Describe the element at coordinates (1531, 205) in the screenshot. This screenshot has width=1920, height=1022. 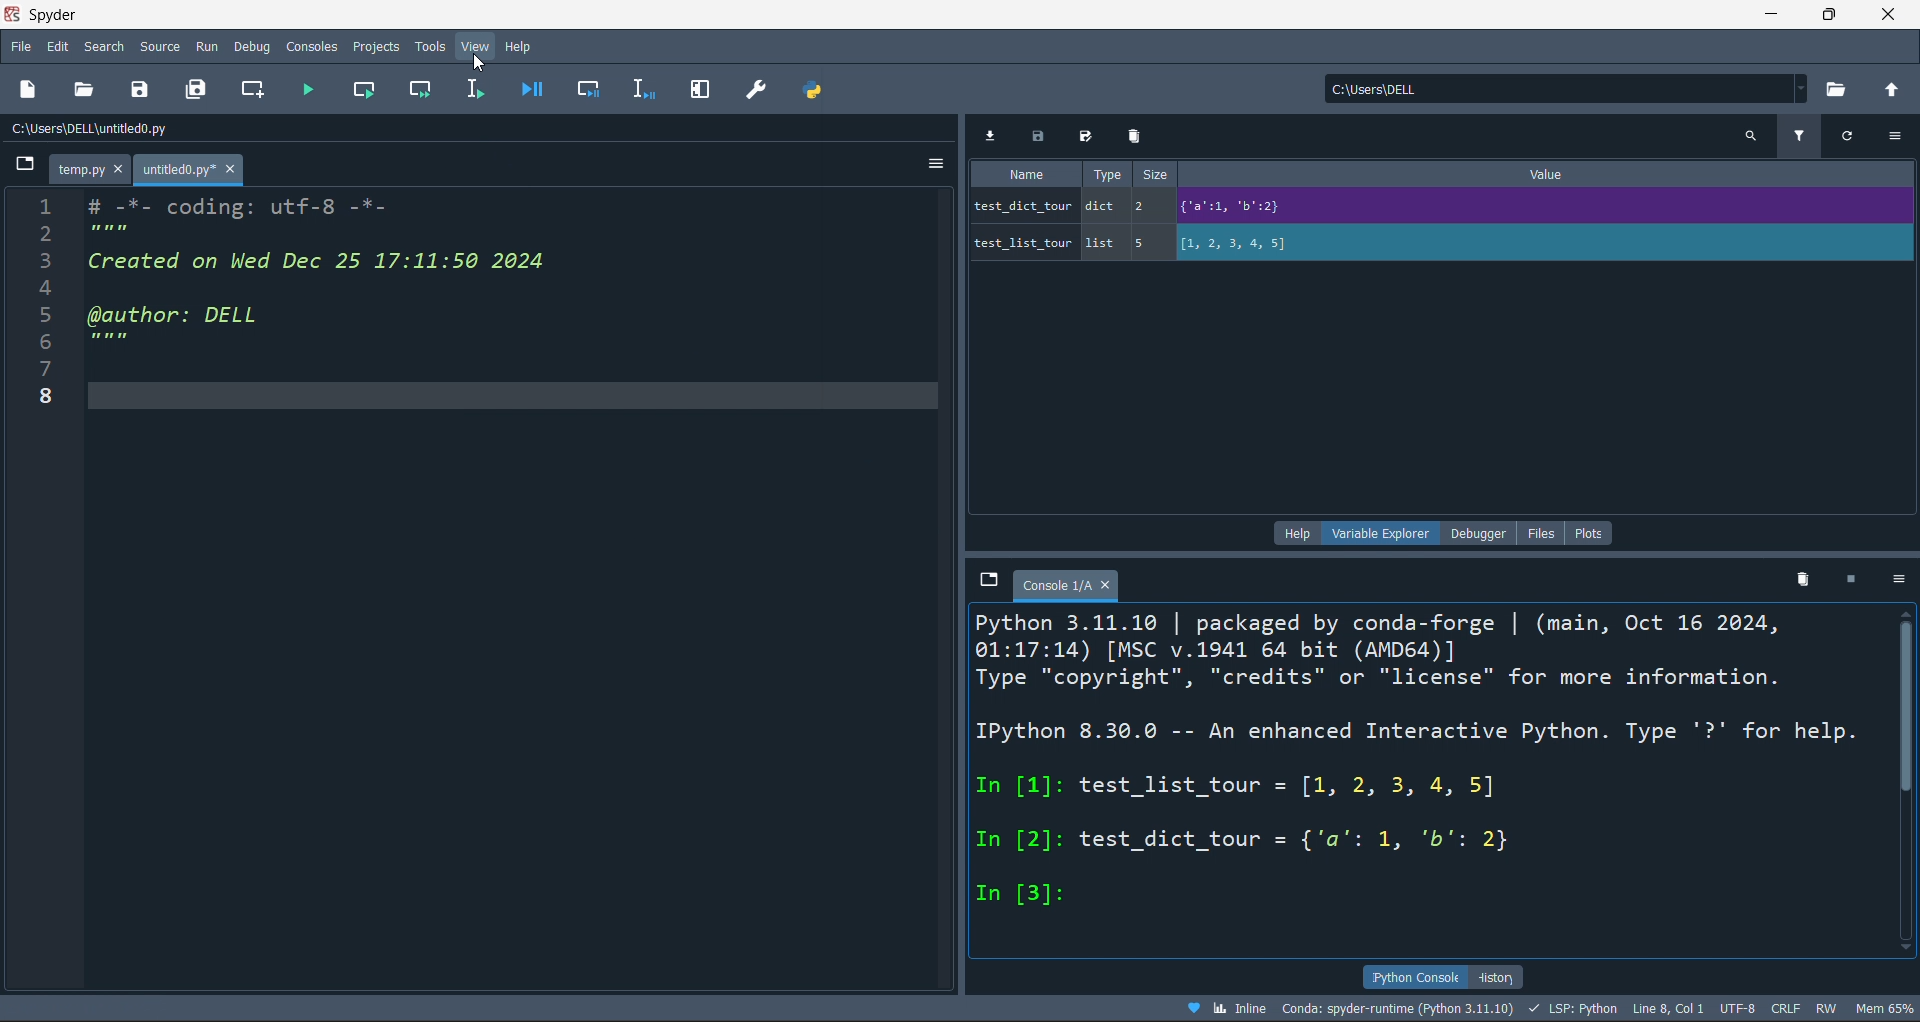
I see `value of variable` at that location.